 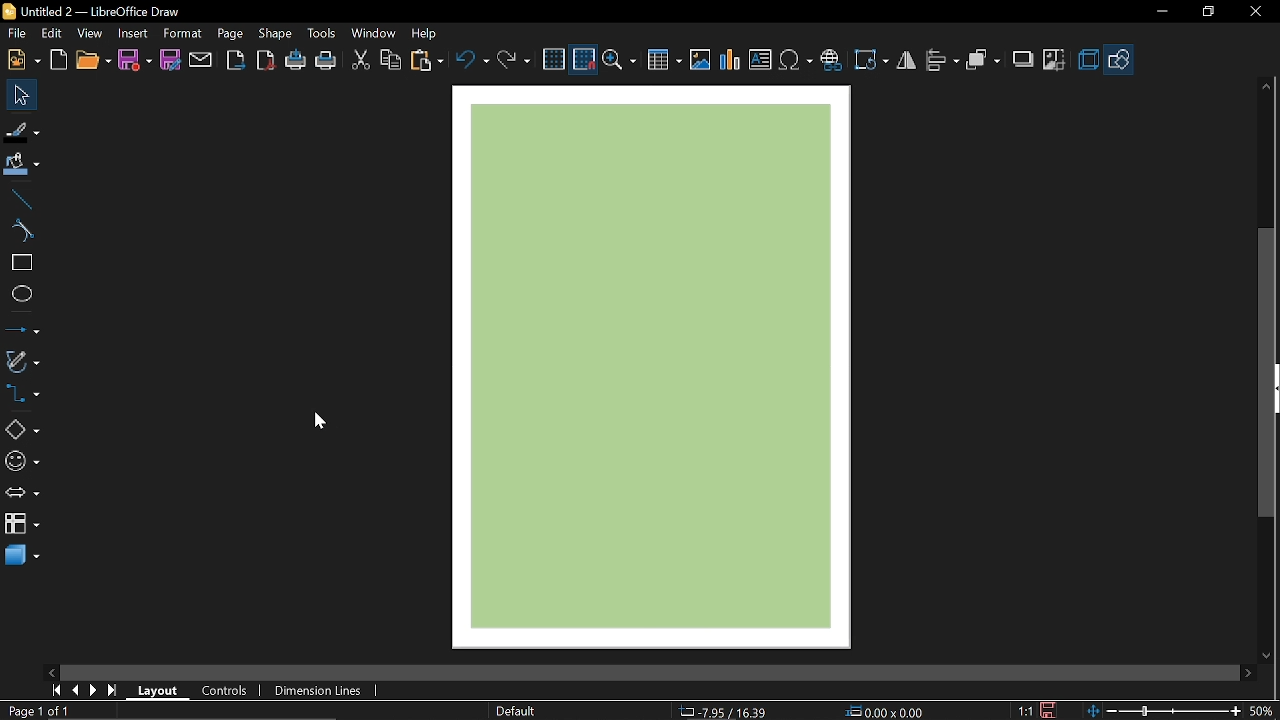 What do you see at coordinates (662, 61) in the screenshot?
I see `Insert table` at bounding box center [662, 61].